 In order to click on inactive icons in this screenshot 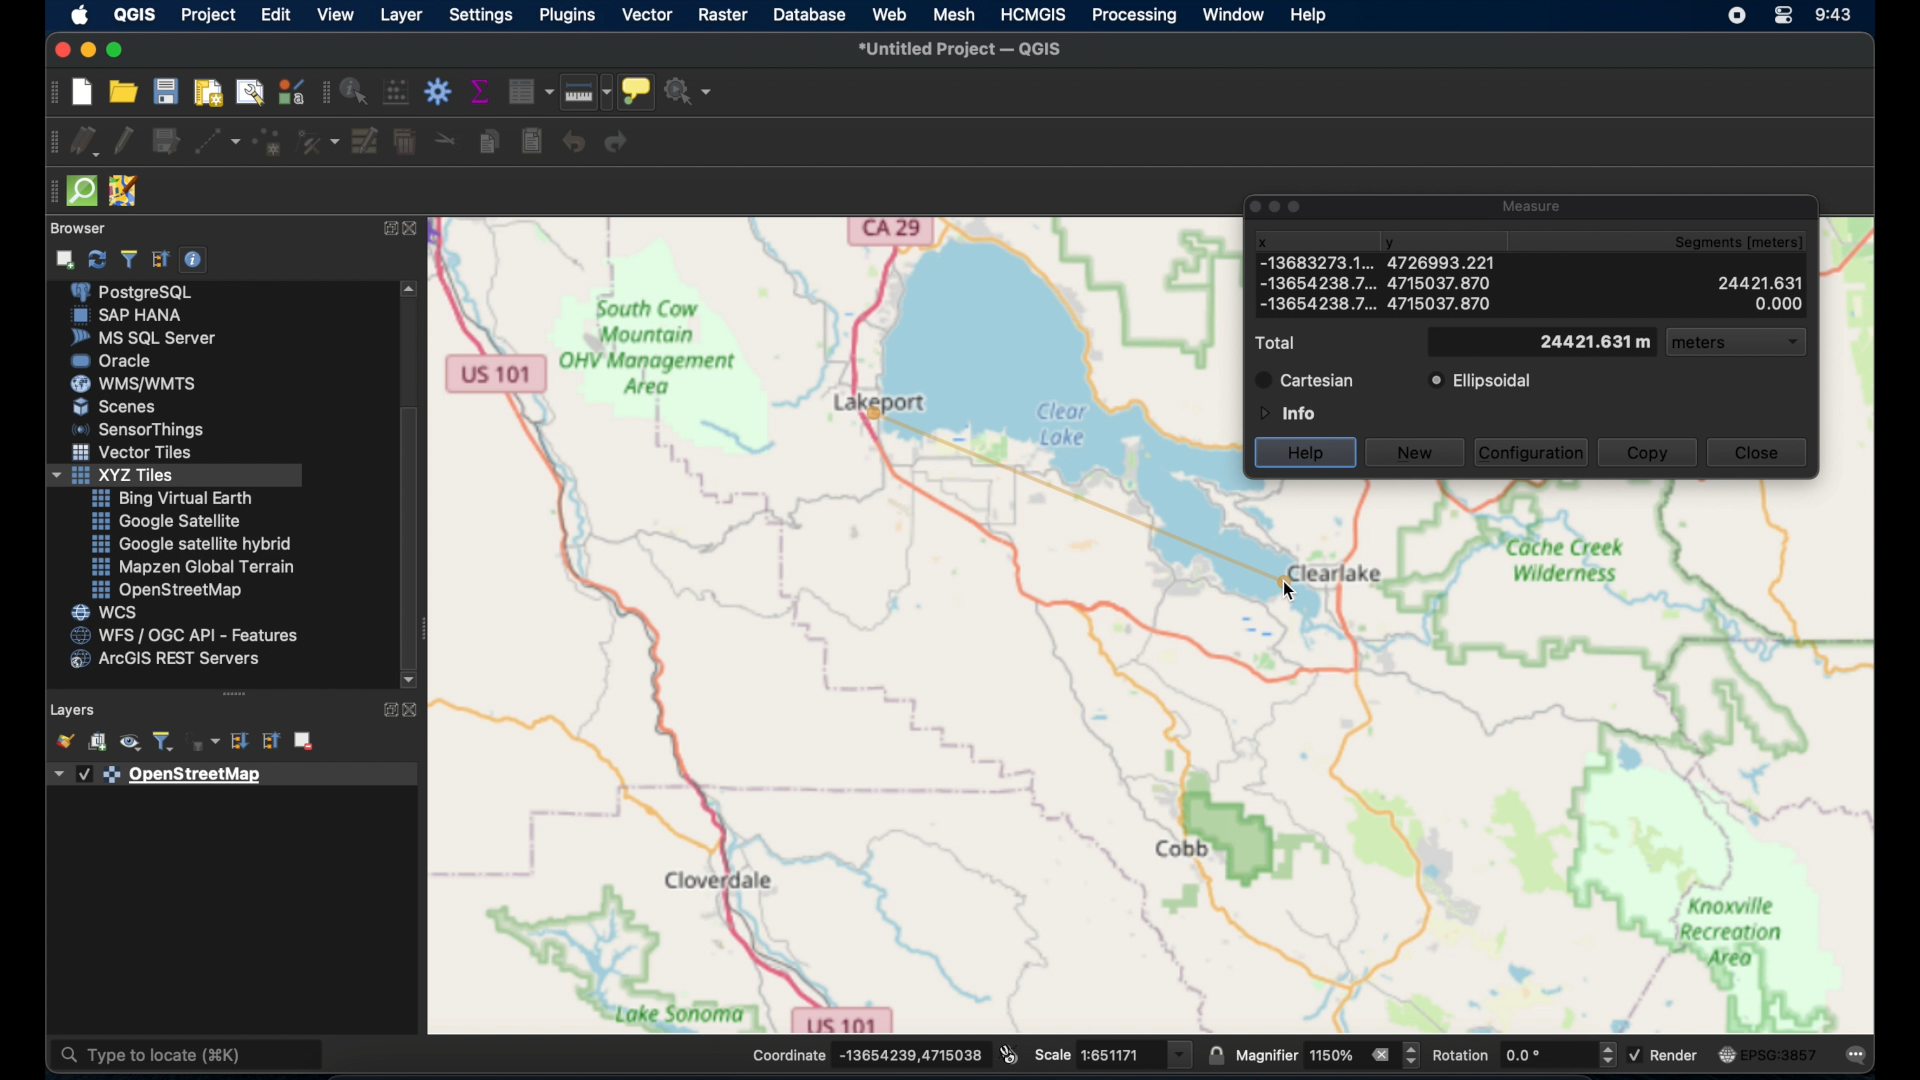, I will do `click(1277, 206)`.